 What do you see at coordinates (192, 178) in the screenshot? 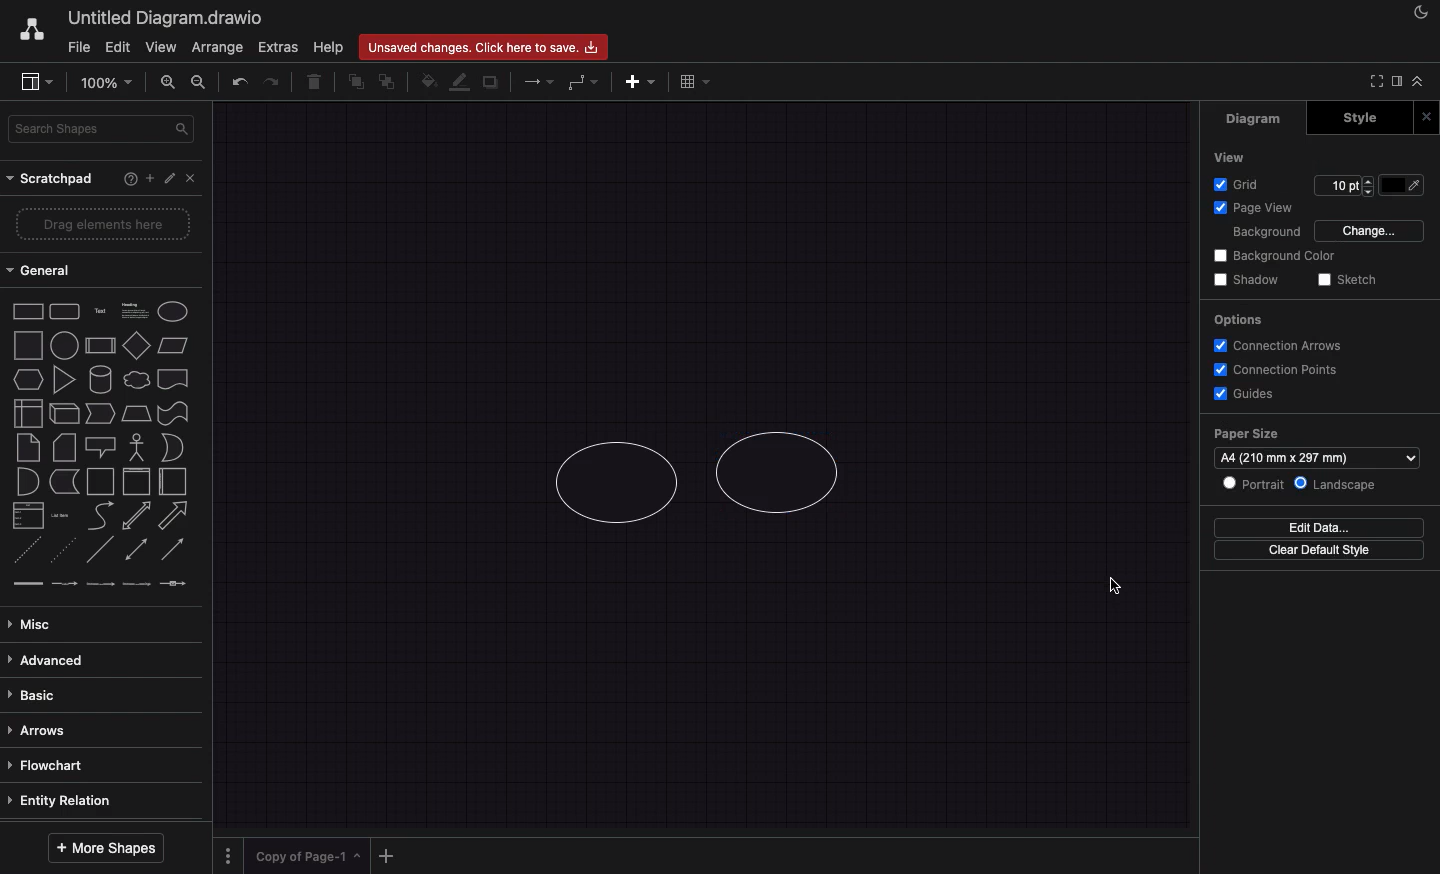
I see `close` at bounding box center [192, 178].